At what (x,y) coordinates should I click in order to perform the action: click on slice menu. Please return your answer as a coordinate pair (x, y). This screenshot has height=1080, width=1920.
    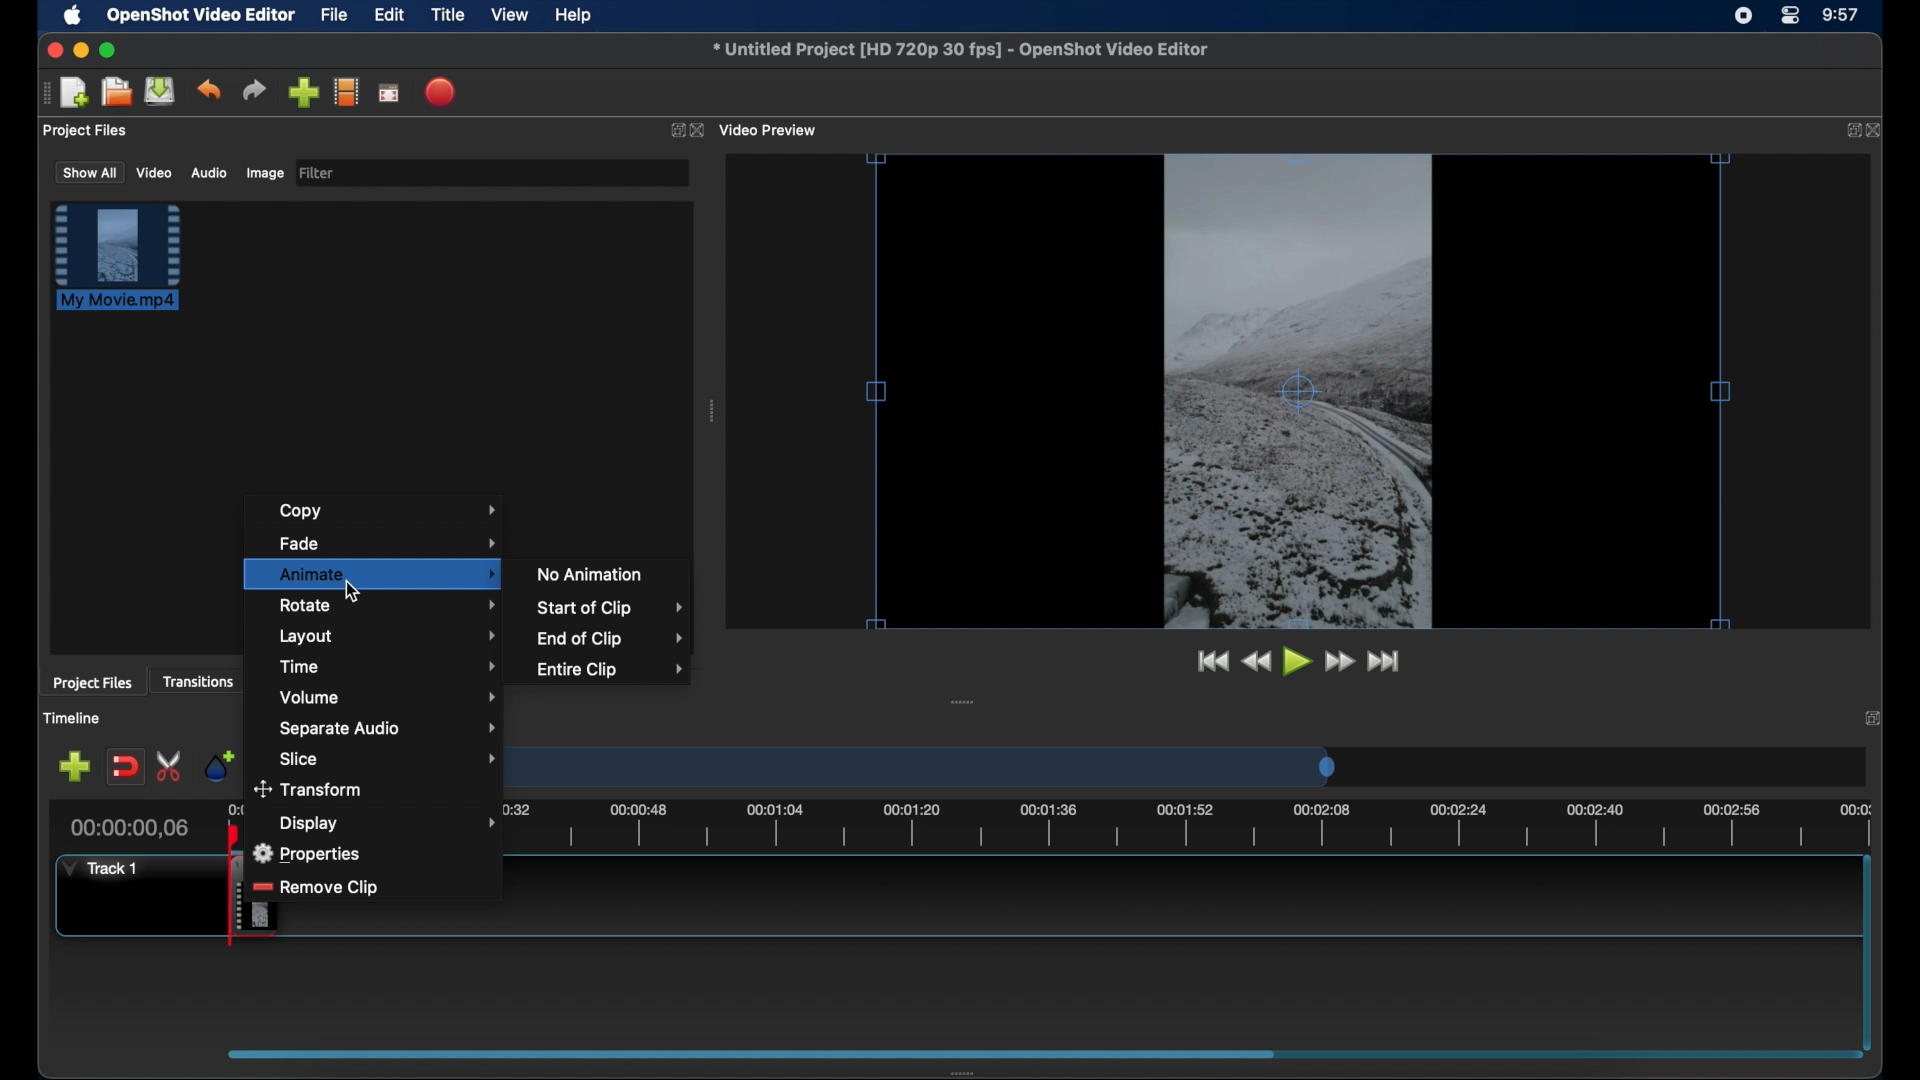
    Looking at the image, I should click on (388, 759).